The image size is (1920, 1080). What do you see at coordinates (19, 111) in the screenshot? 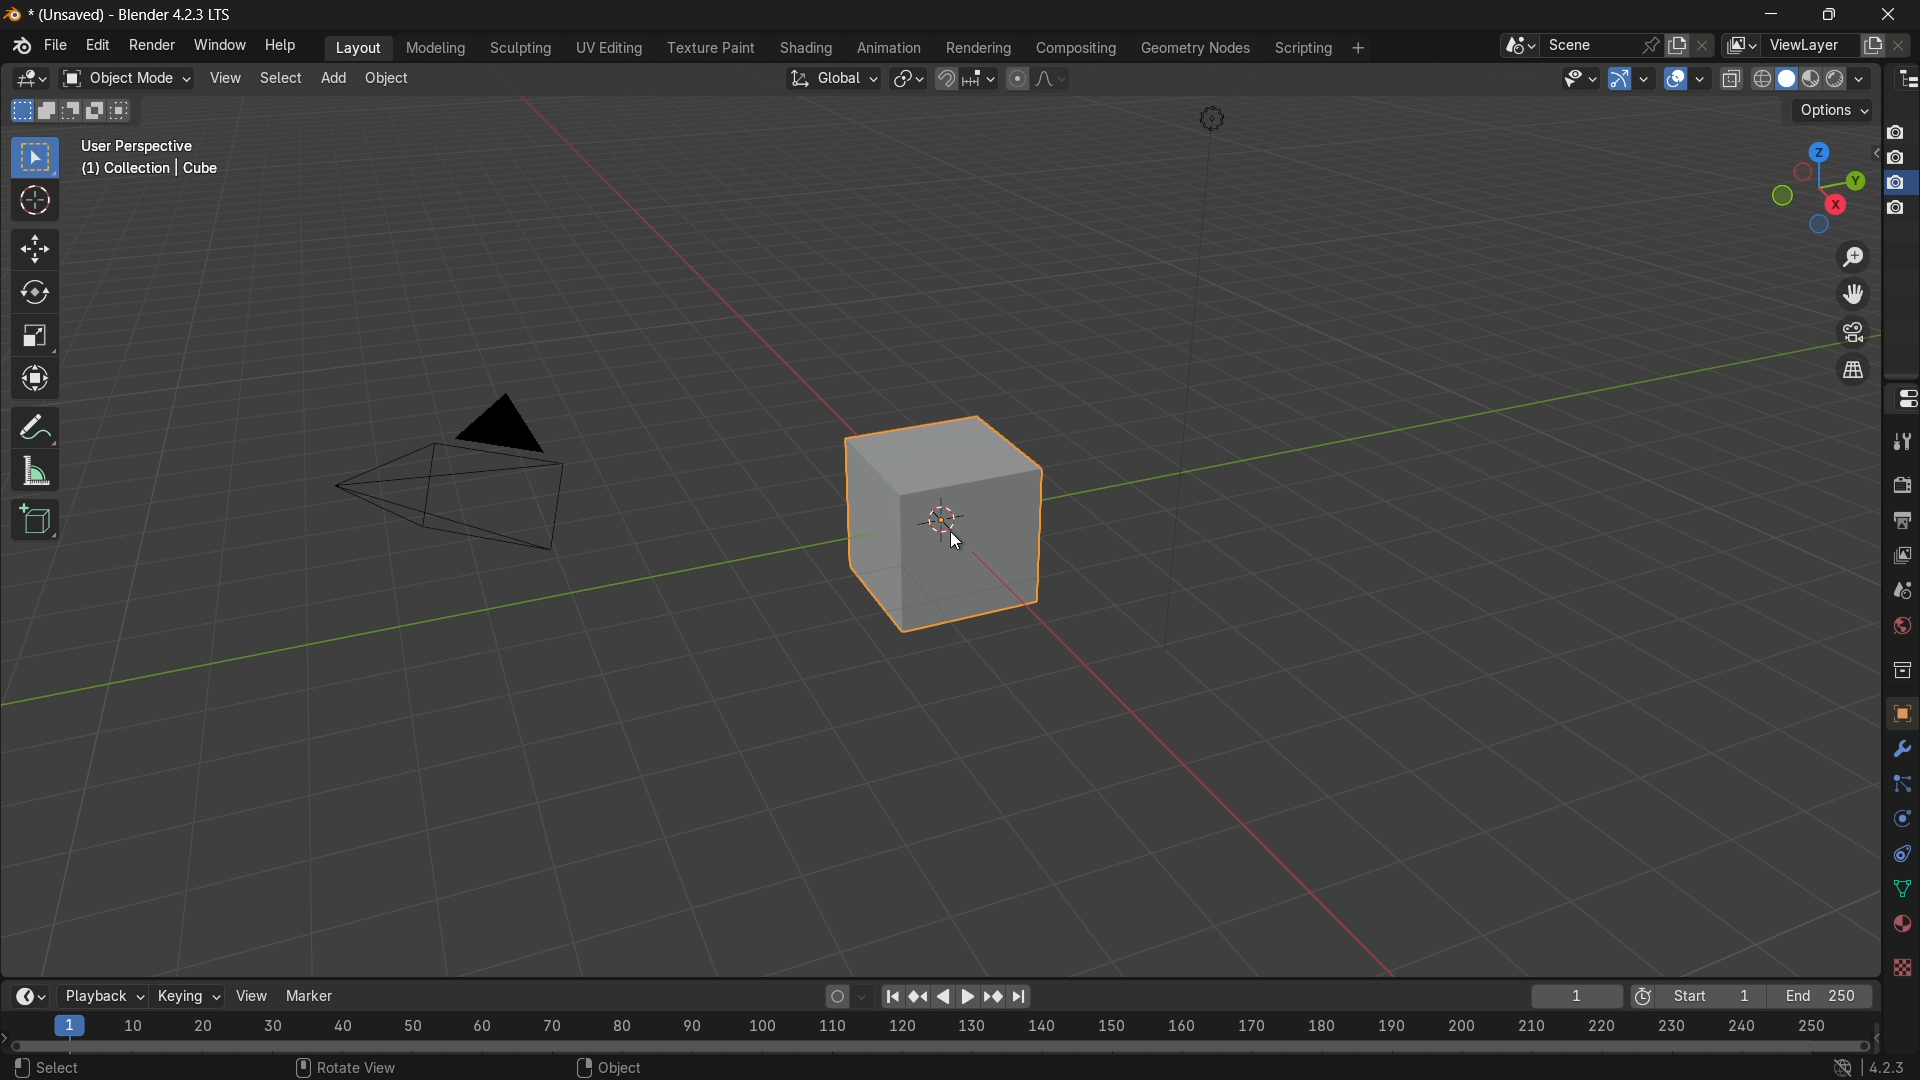
I see `set new selection` at bounding box center [19, 111].